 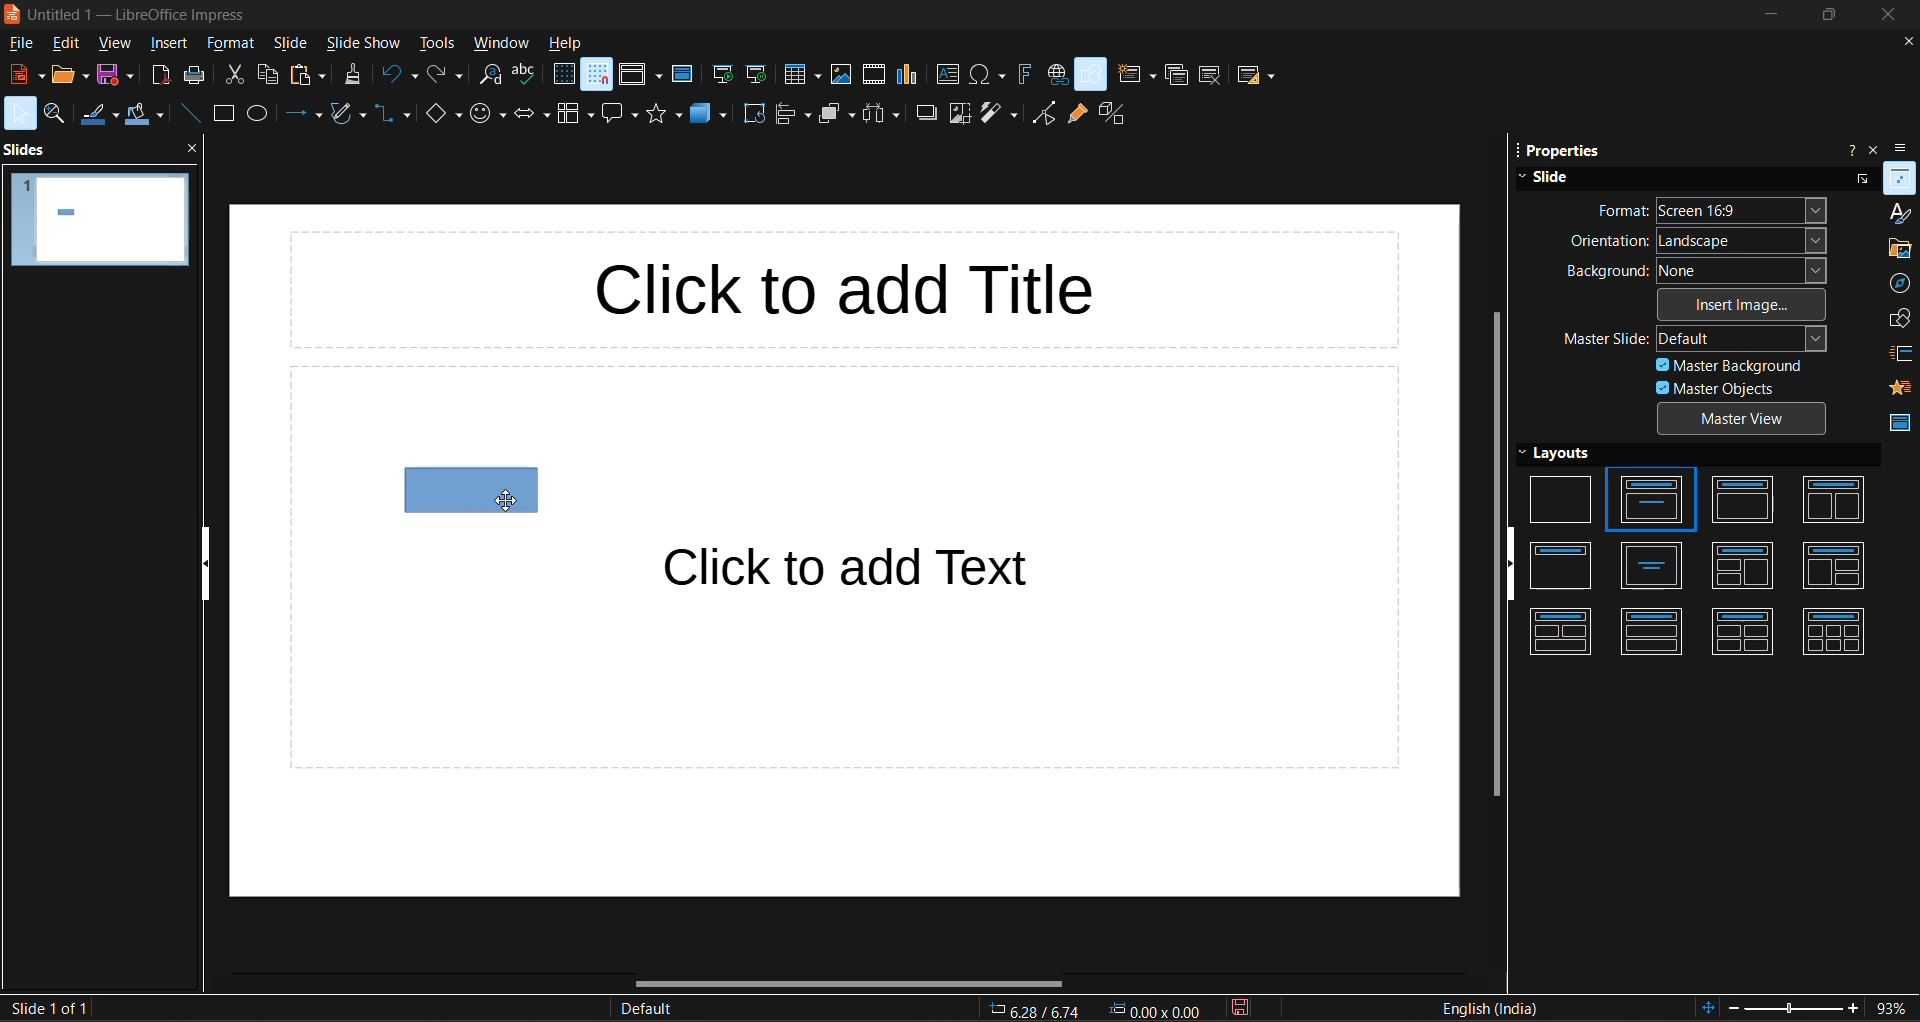 I want to click on slideshow, so click(x=361, y=44).